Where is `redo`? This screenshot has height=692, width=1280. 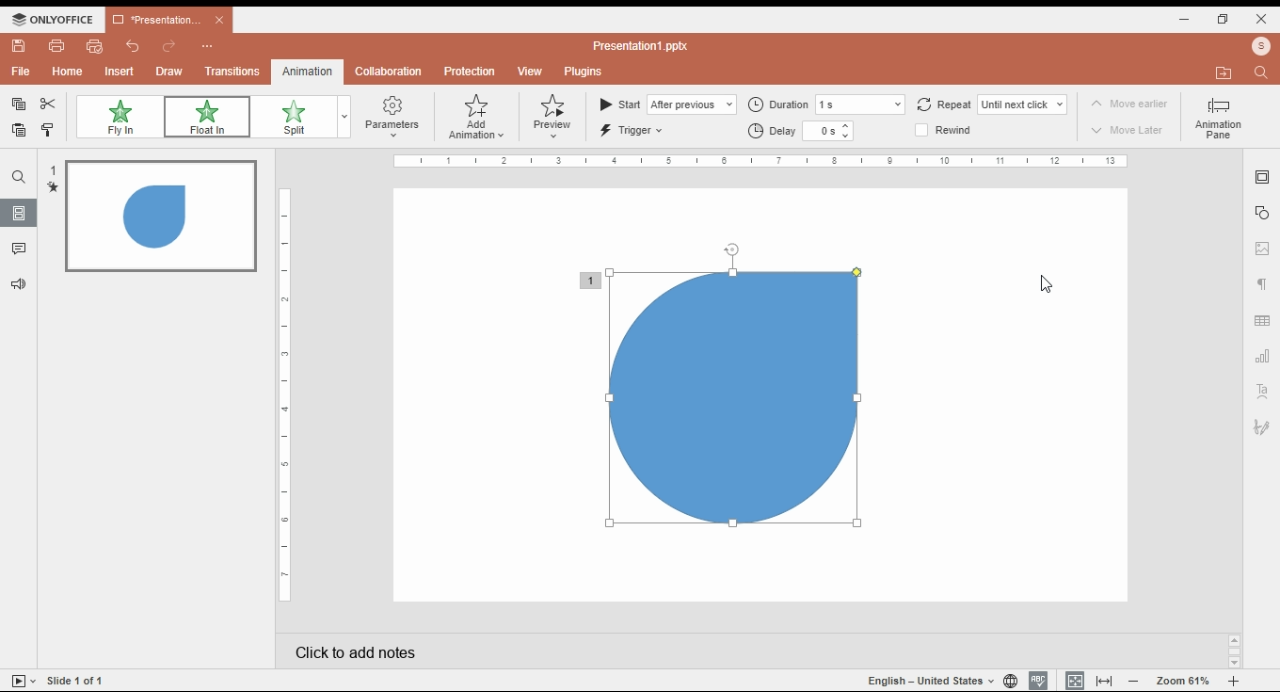
redo is located at coordinates (170, 47).